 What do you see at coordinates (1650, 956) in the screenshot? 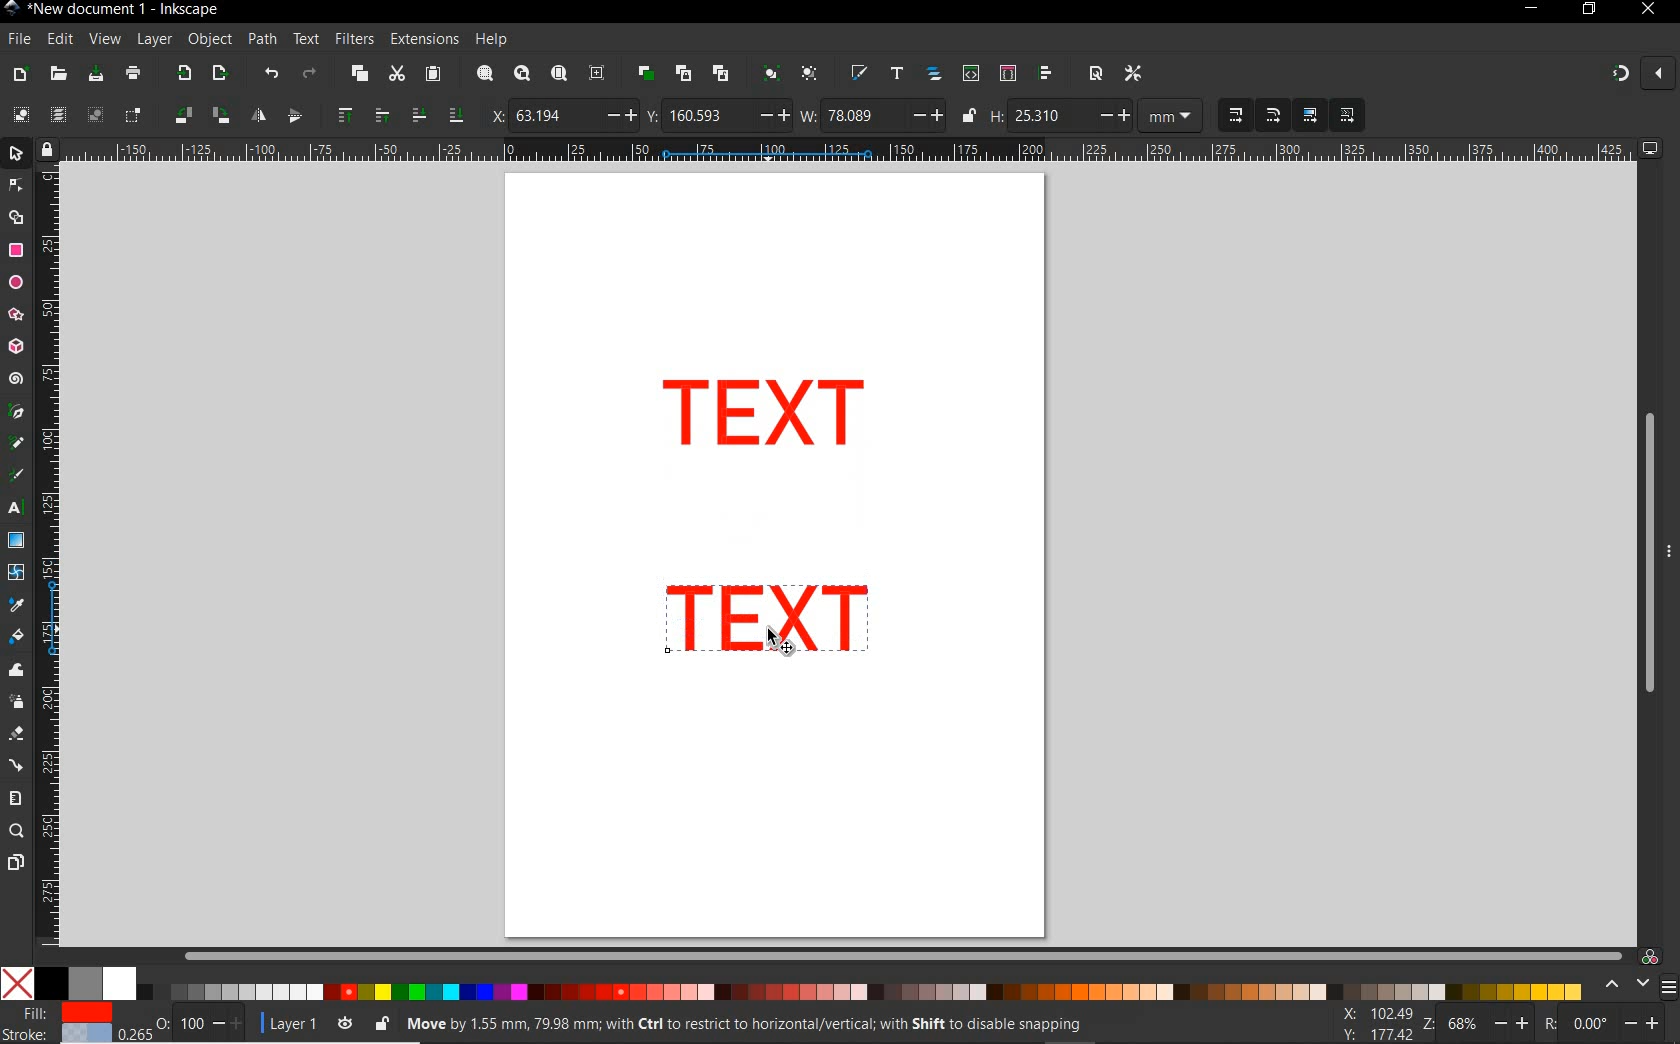
I see `color managed code` at bounding box center [1650, 956].